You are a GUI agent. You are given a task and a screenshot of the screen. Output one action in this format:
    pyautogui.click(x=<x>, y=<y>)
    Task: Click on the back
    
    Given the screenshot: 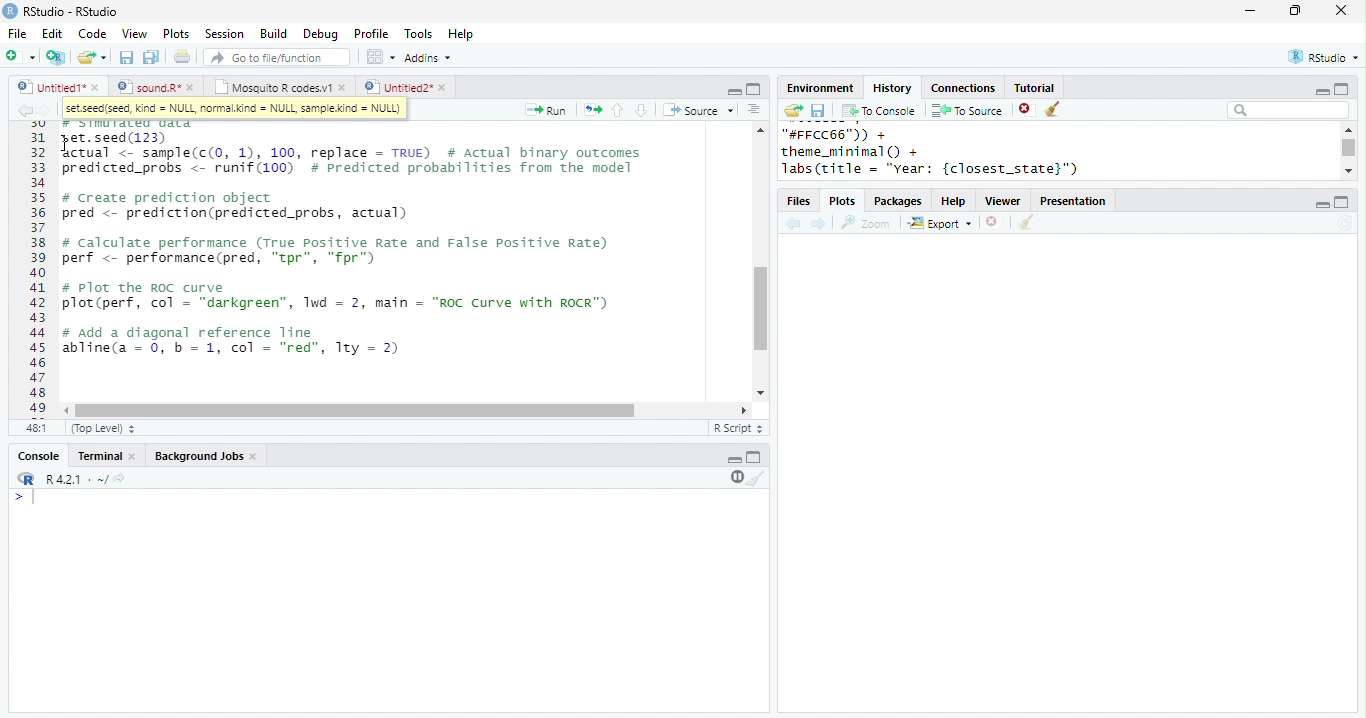 What is the action you would take?
    pyautogui.click(x=793, y=225)
    